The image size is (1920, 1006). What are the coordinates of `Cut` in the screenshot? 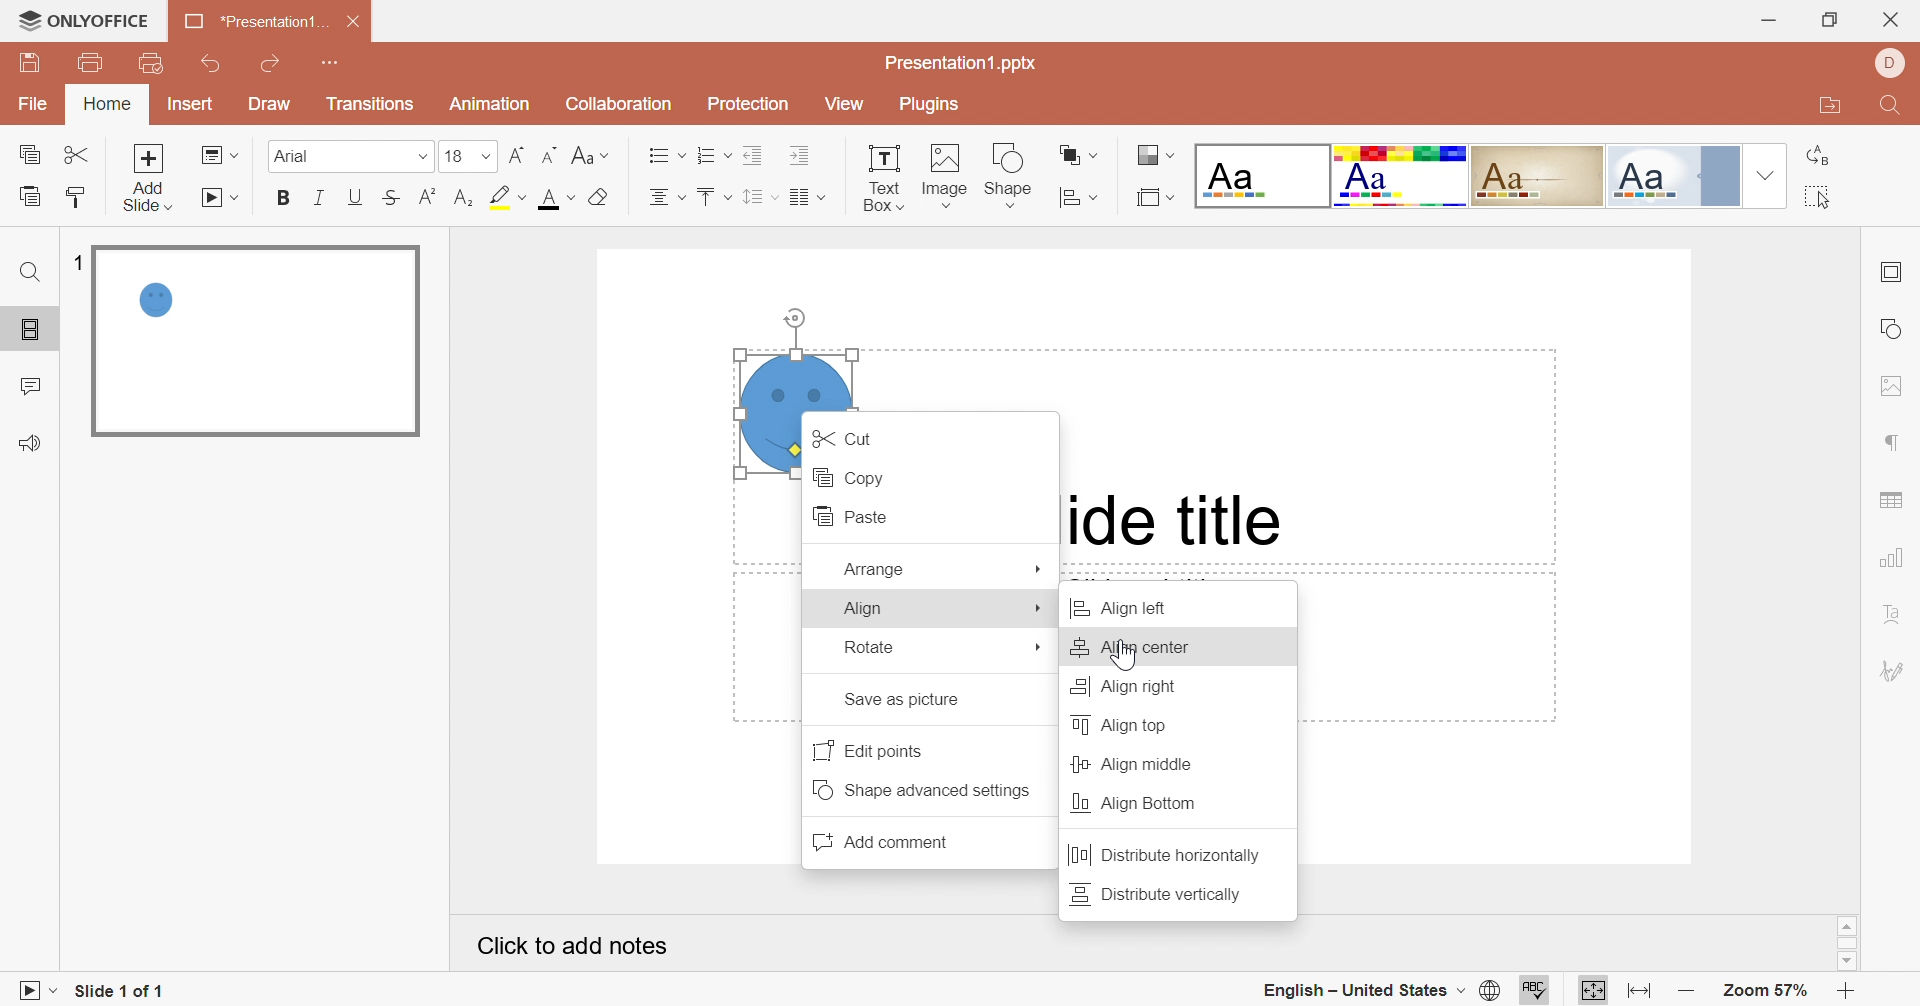 It's located at (851, 438).